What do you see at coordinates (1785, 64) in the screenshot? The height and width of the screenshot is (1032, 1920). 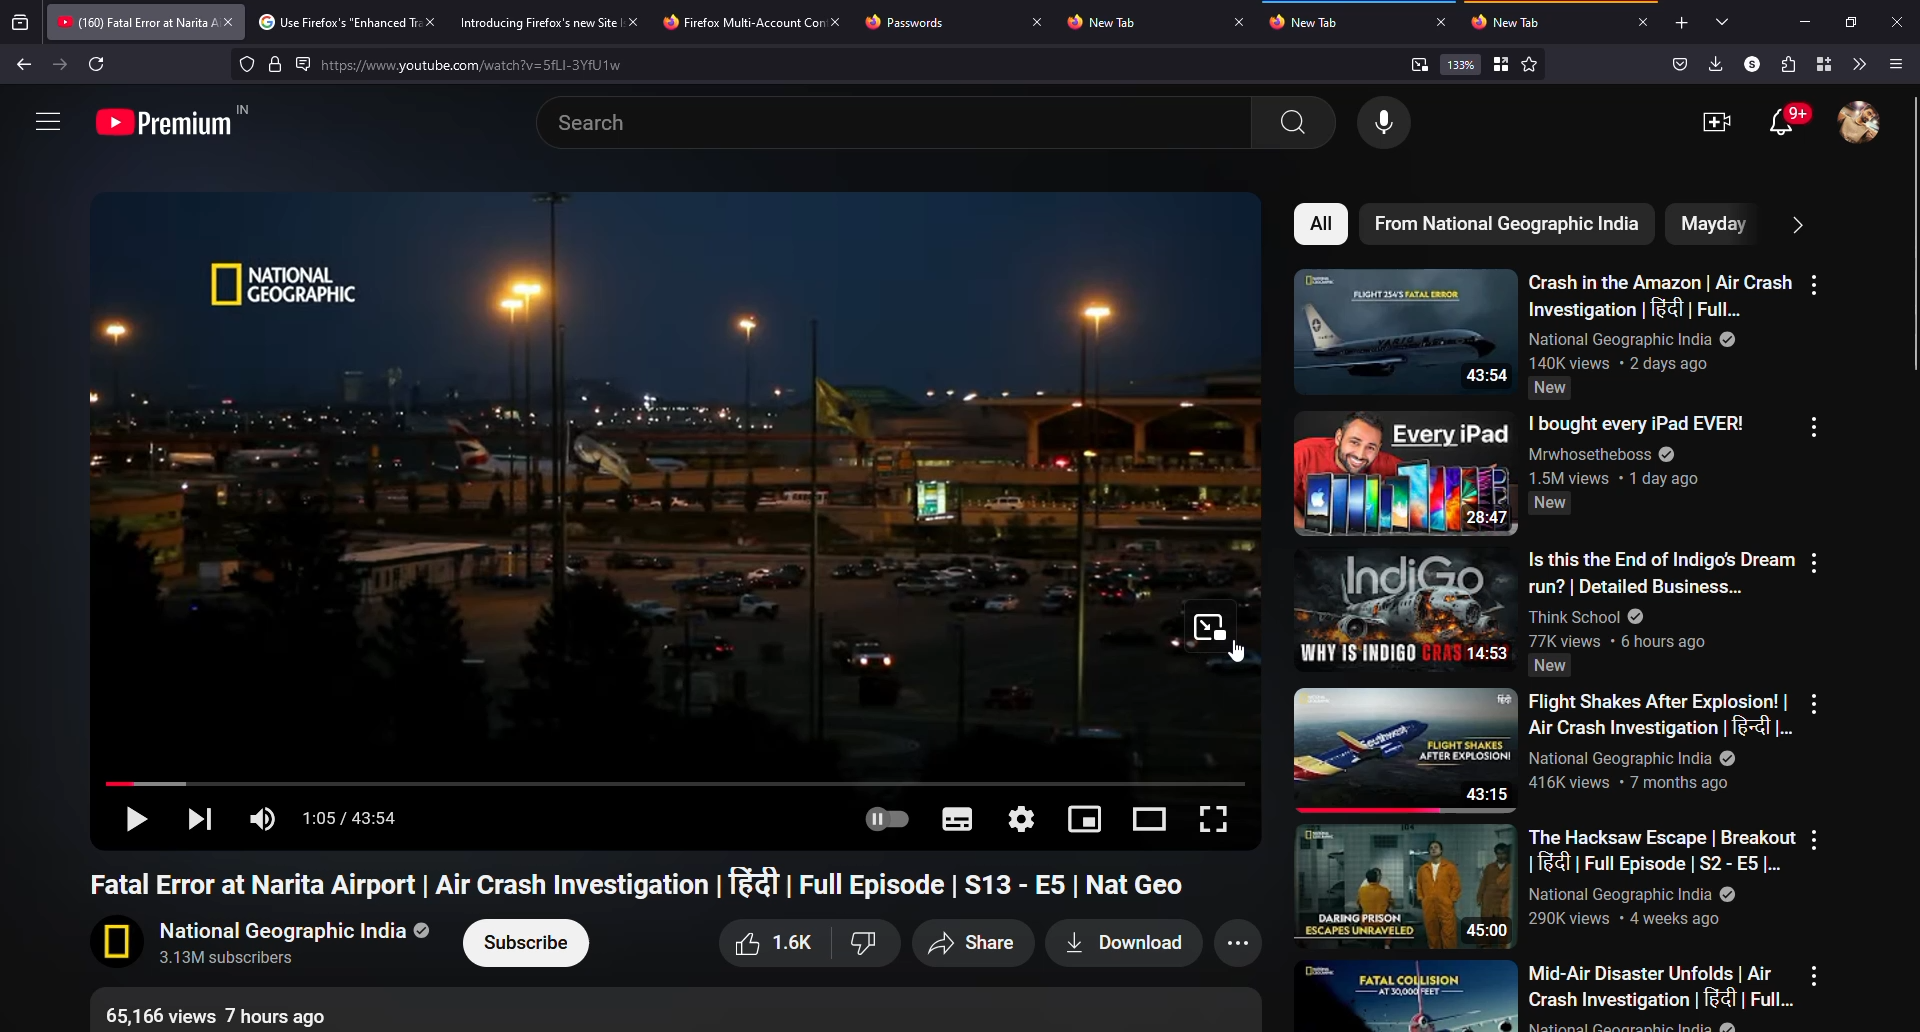 I see `extensions` at bounding box center [1785, 64].